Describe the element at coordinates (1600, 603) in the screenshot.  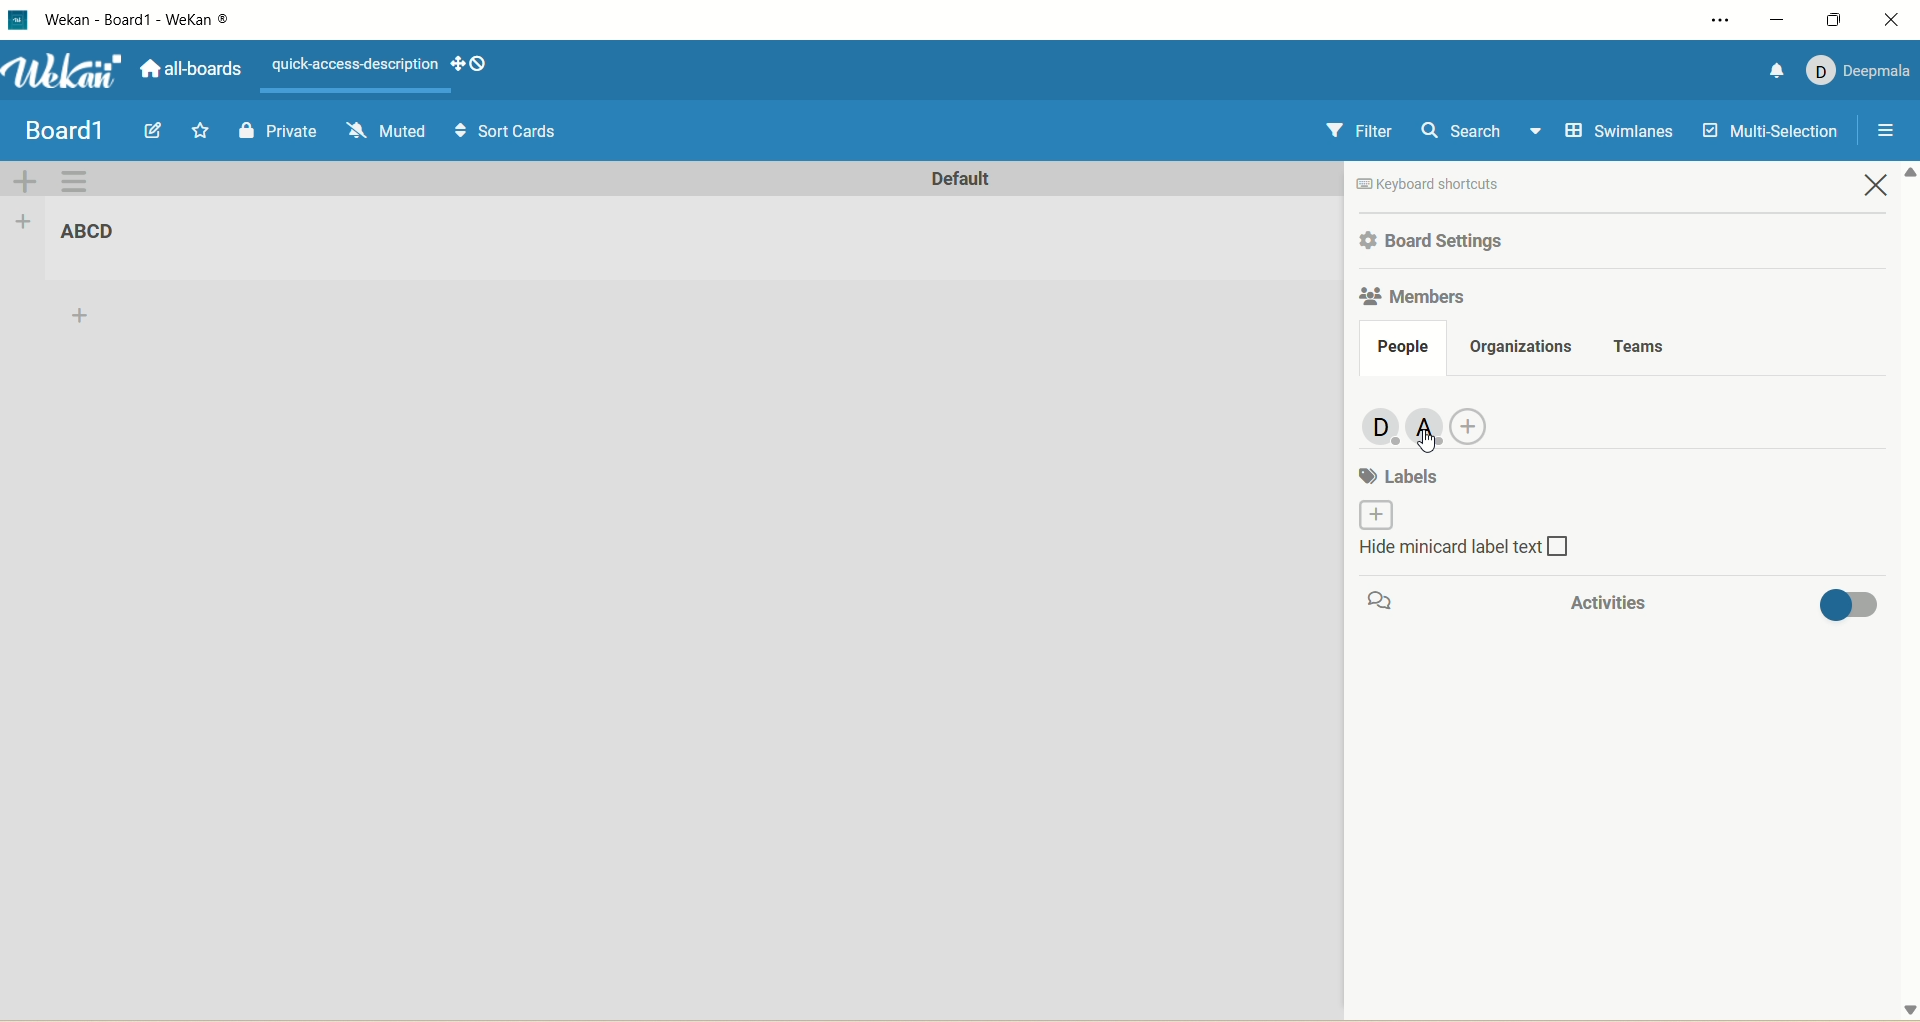
I see `activities` at that location.